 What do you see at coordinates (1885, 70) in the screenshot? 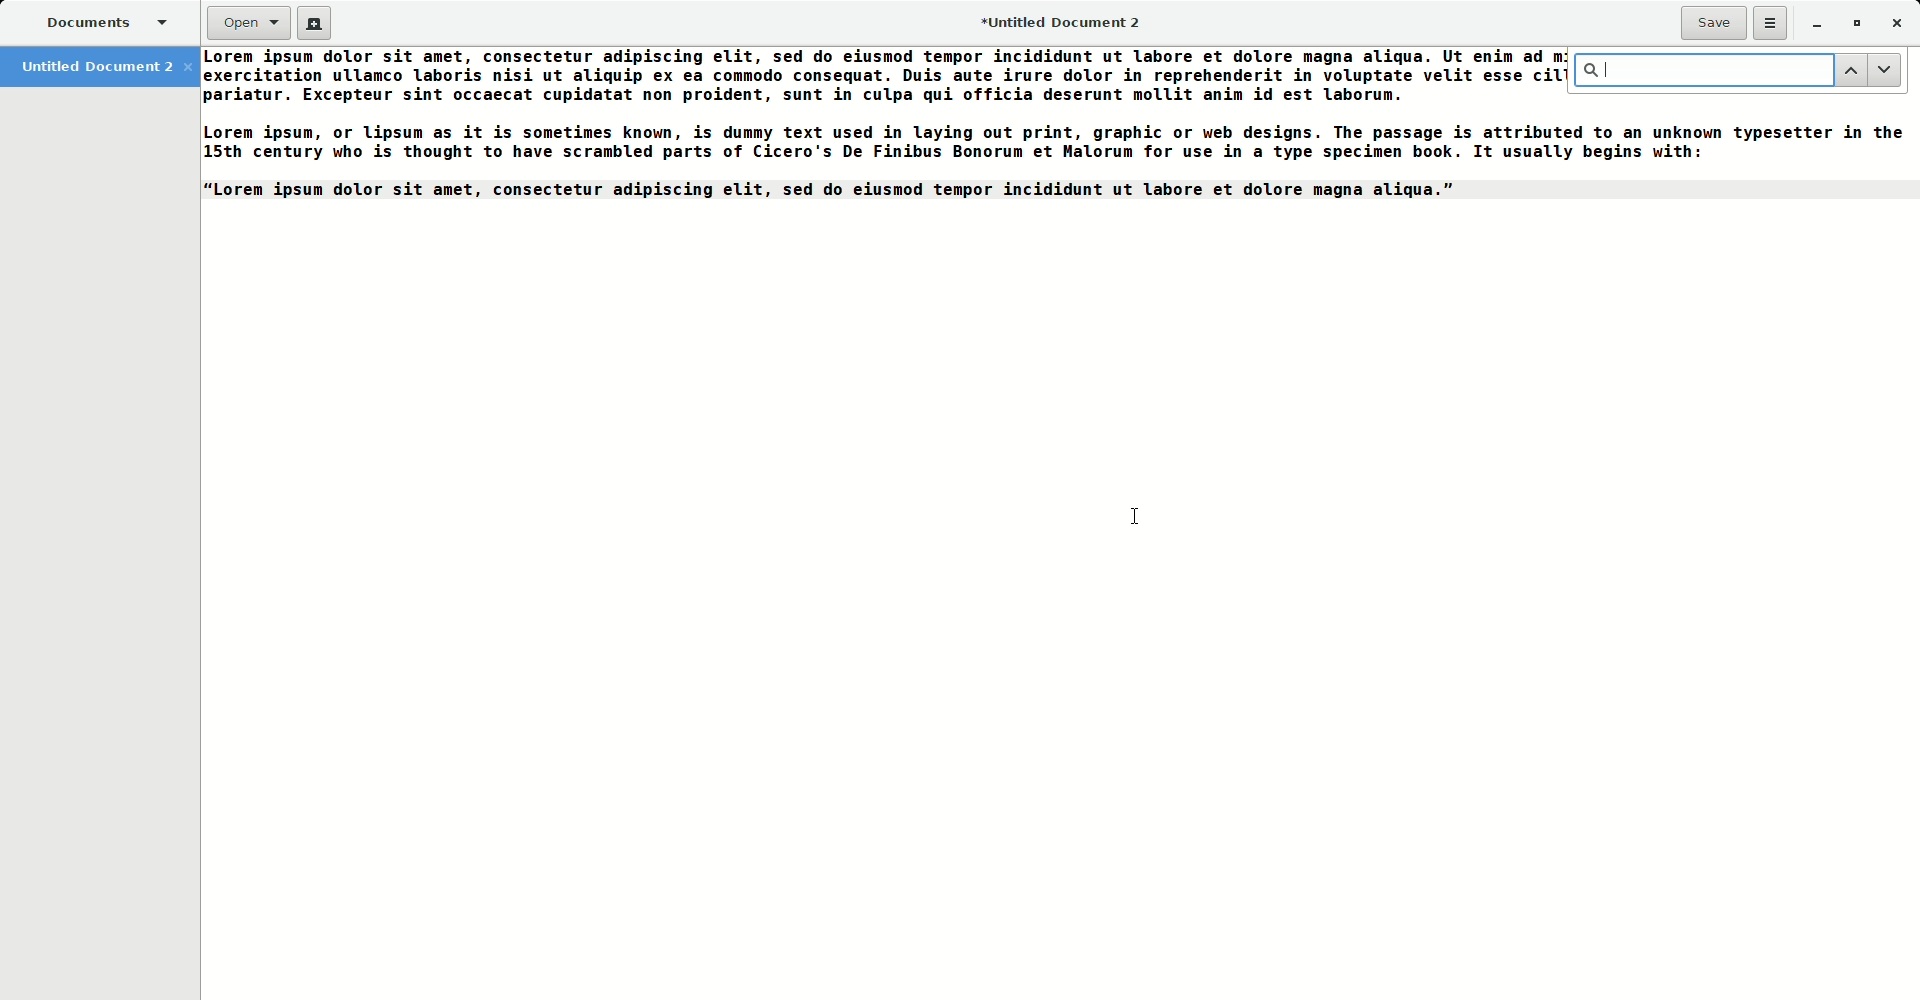
I see `Down` at bounding box center [1885, 70].